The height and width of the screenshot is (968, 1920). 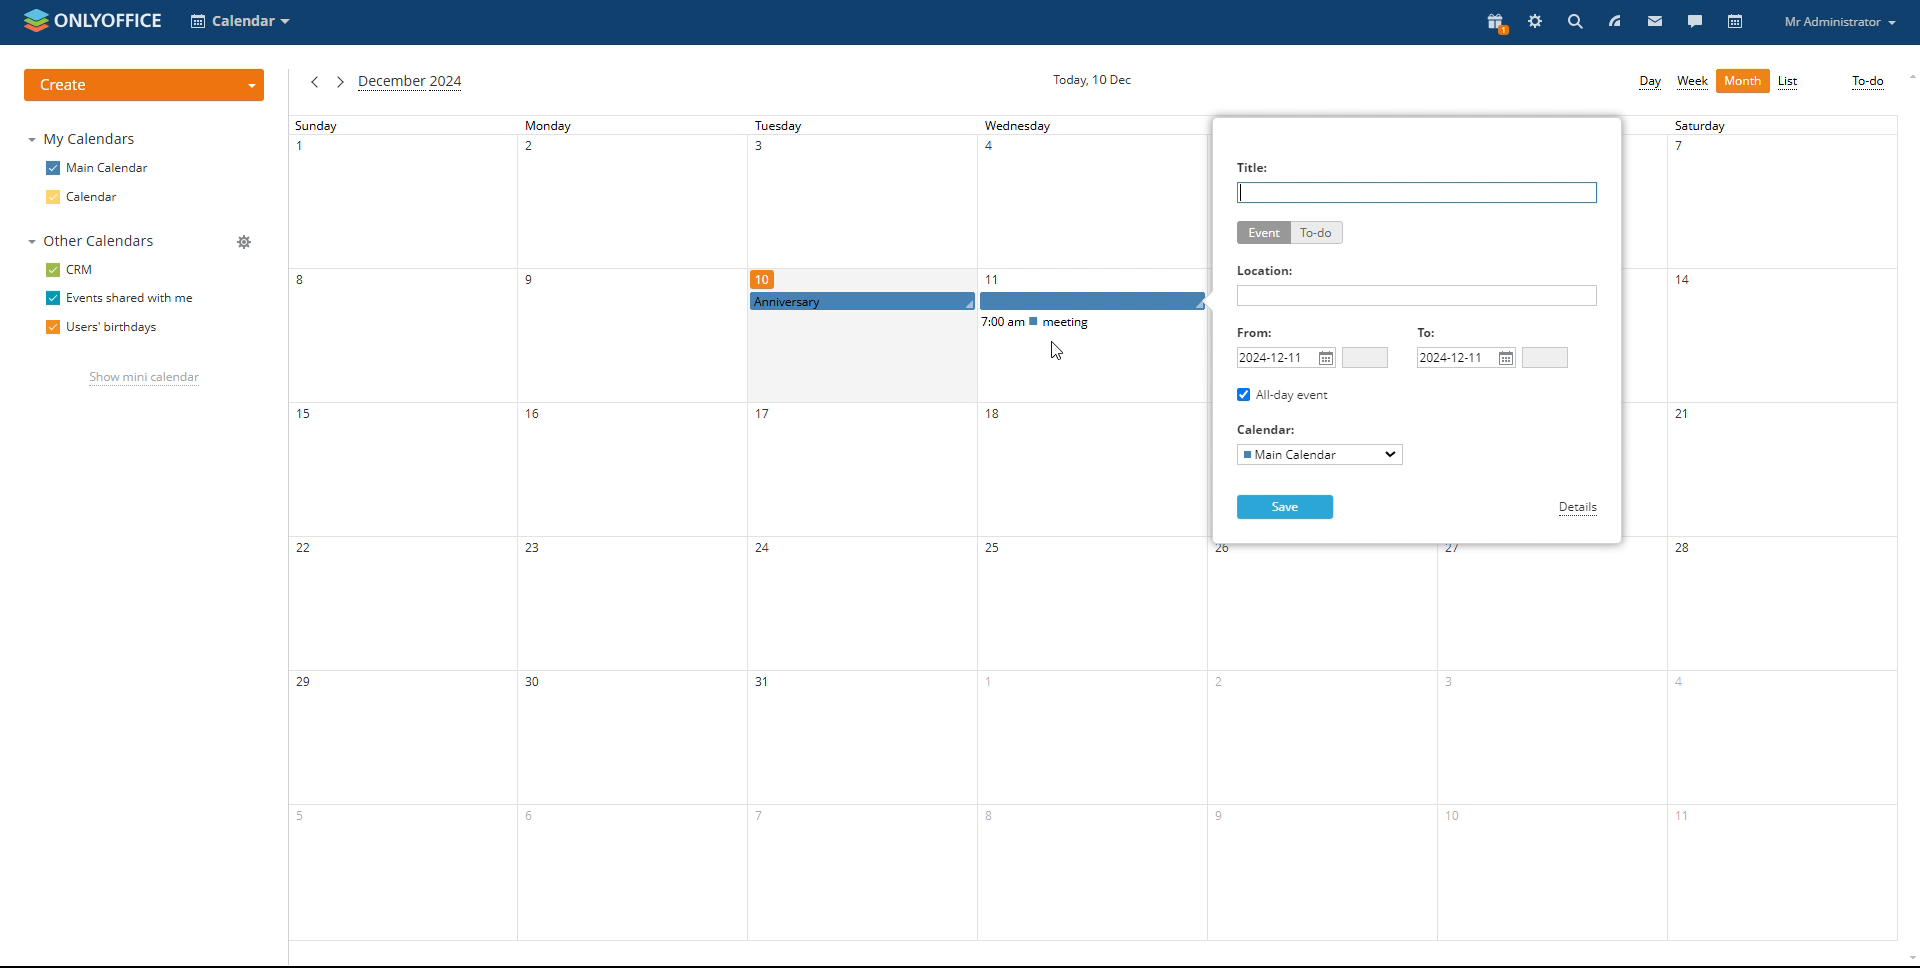 I want to click on current month, so click(x=411, y=83).